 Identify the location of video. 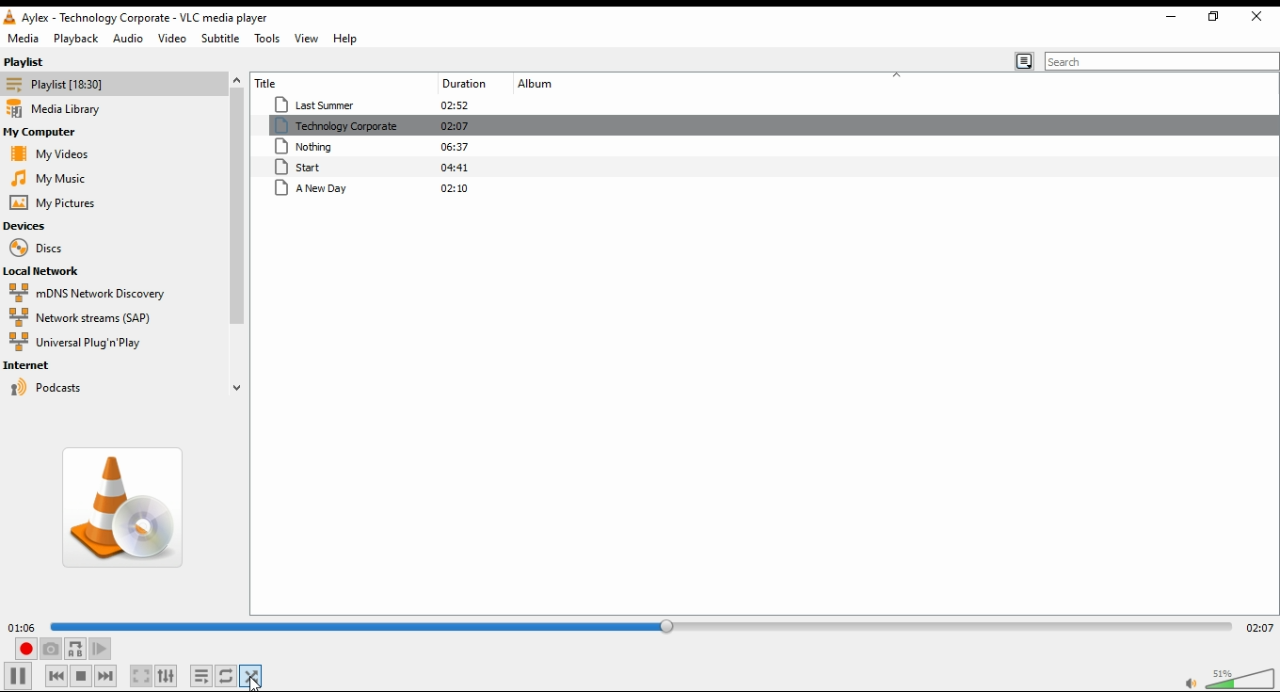
(173, 40).